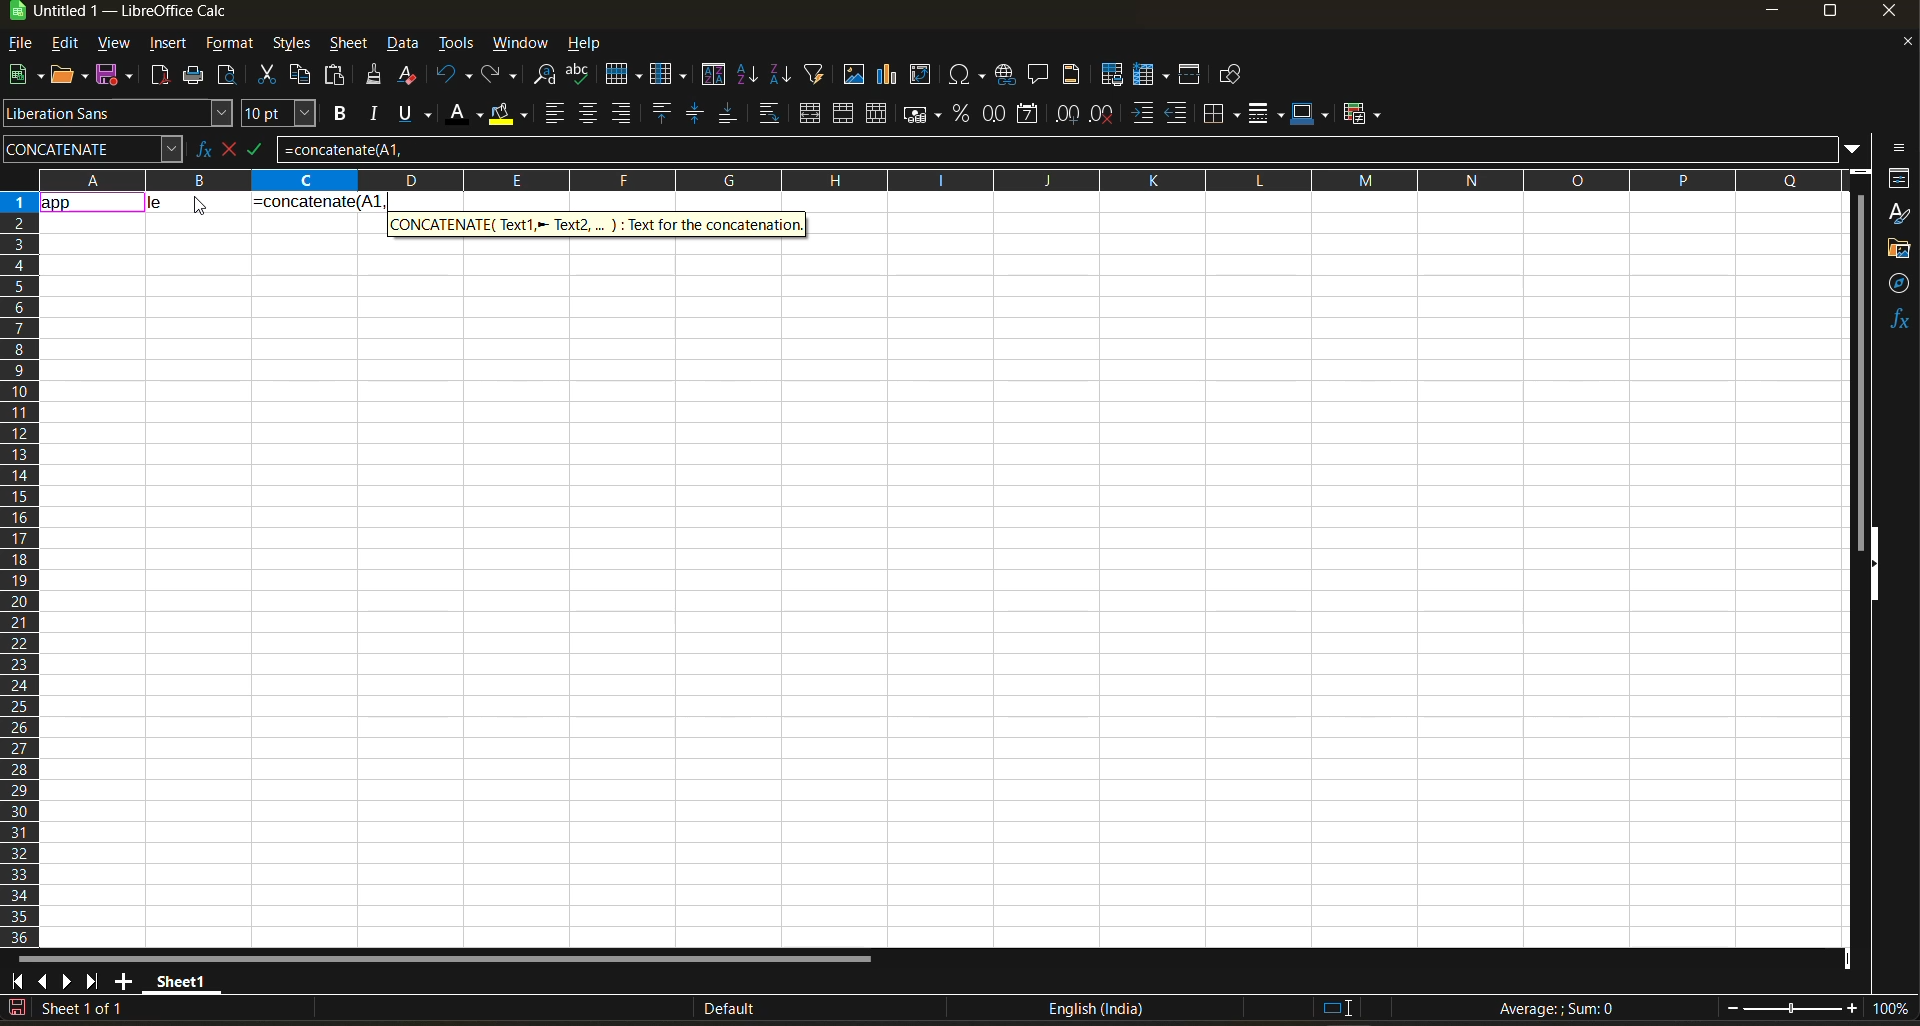  What do you see at coordinates (113, 44) in the screenshot?
I see `view` at bounding box center [113, 44].